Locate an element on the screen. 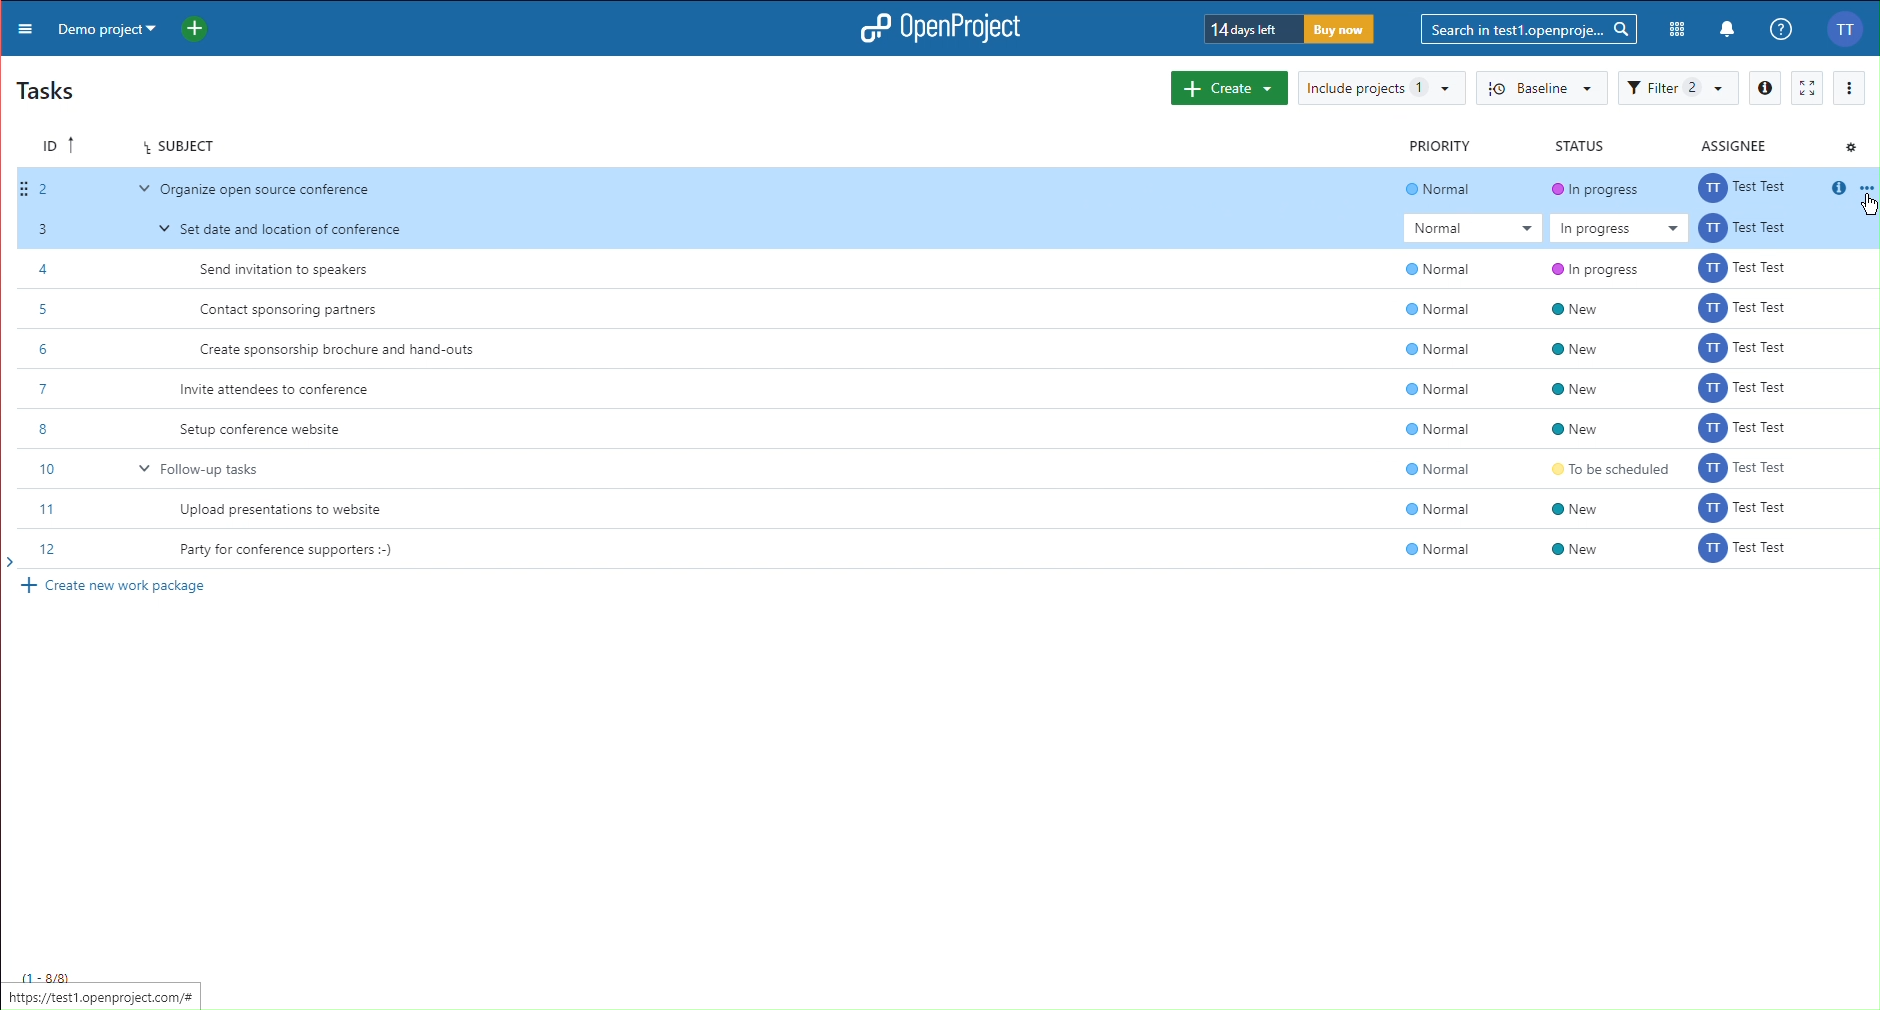  Baseline is located at coordinates (1539, 89).